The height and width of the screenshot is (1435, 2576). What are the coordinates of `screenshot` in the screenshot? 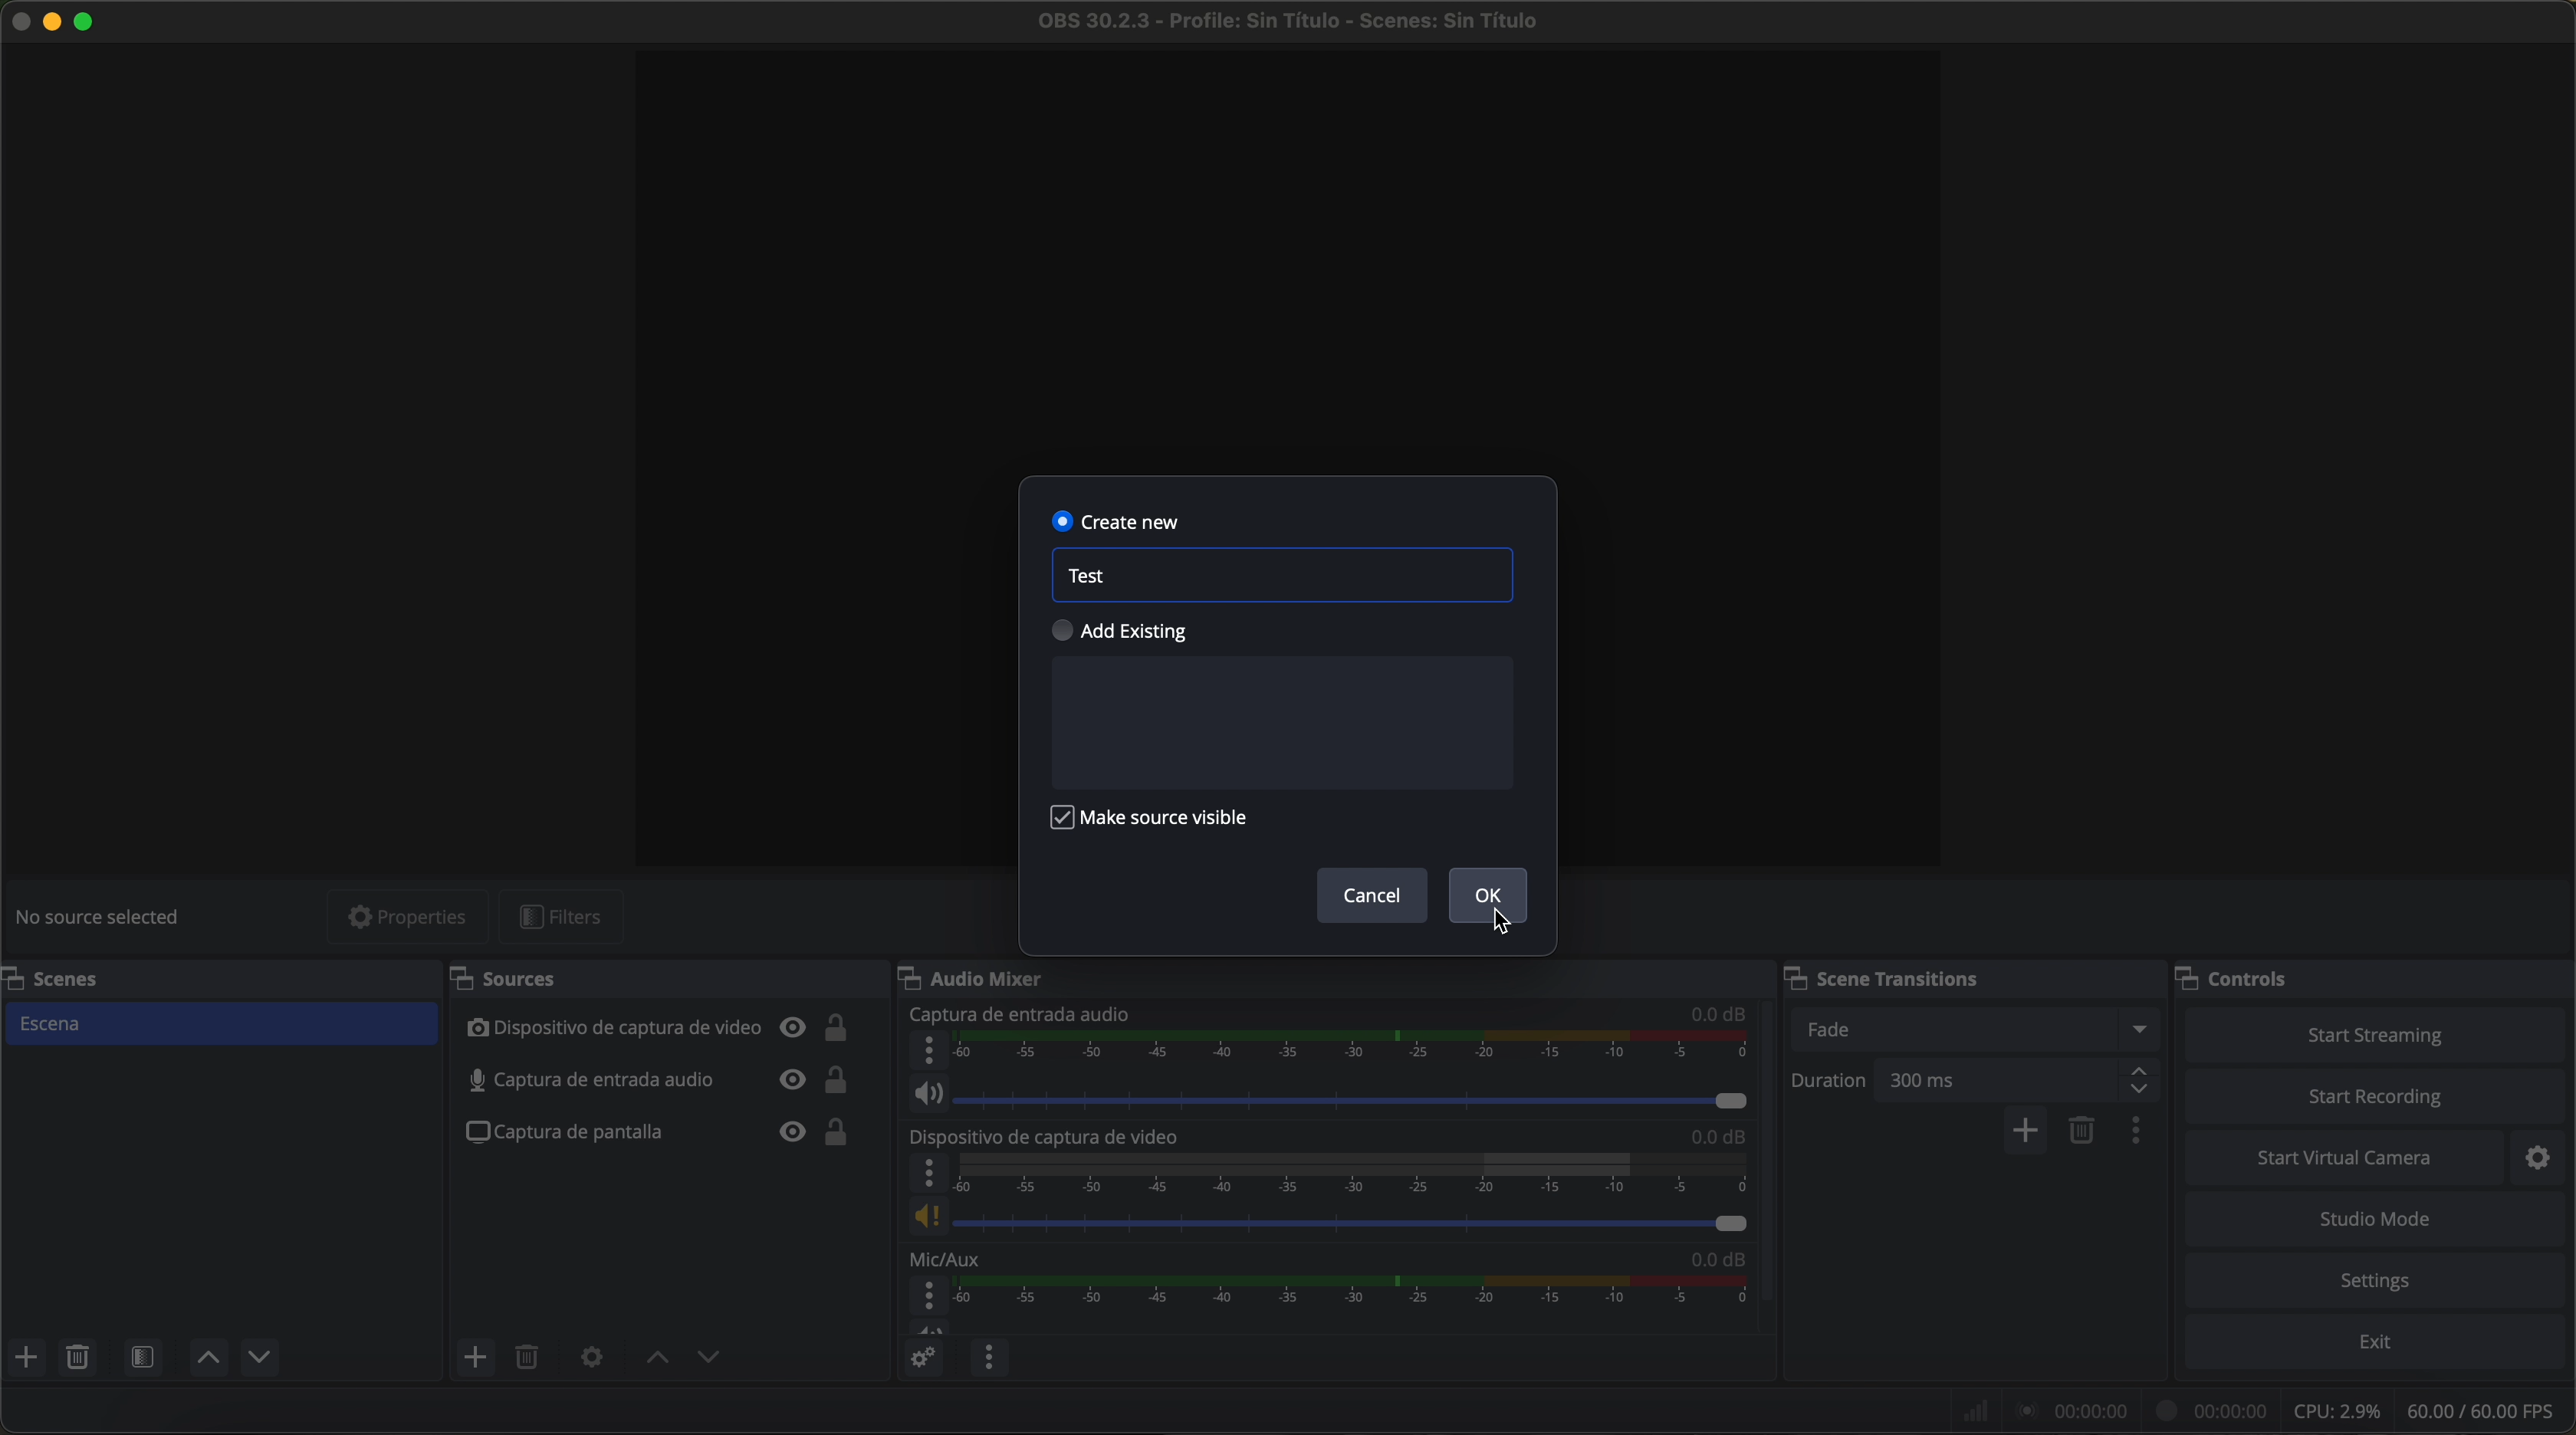 It's located at (655, 1134).